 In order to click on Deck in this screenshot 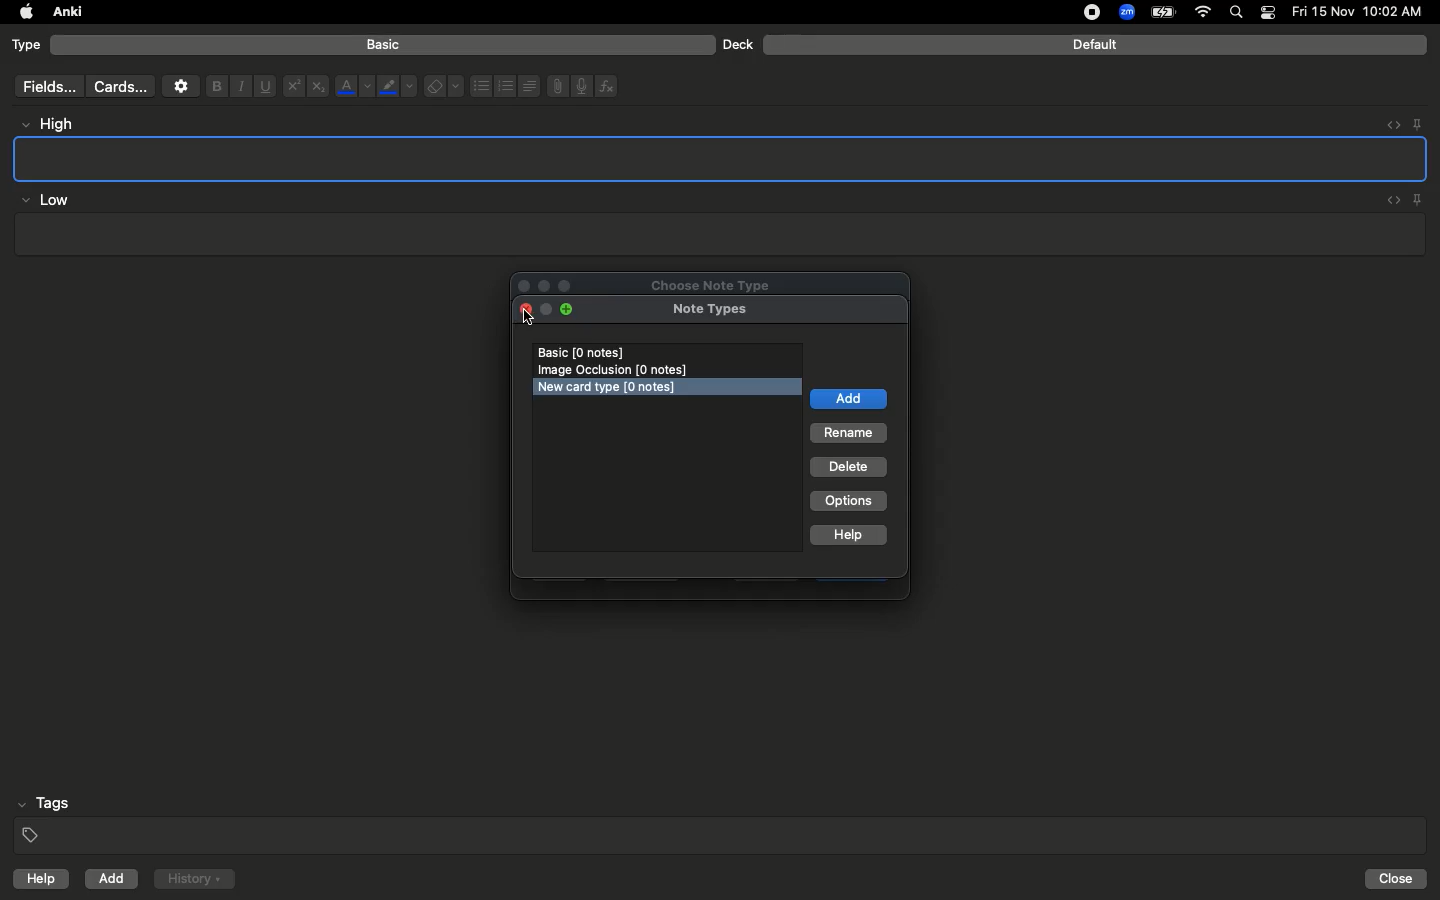, I will do `click(737, 44)`.